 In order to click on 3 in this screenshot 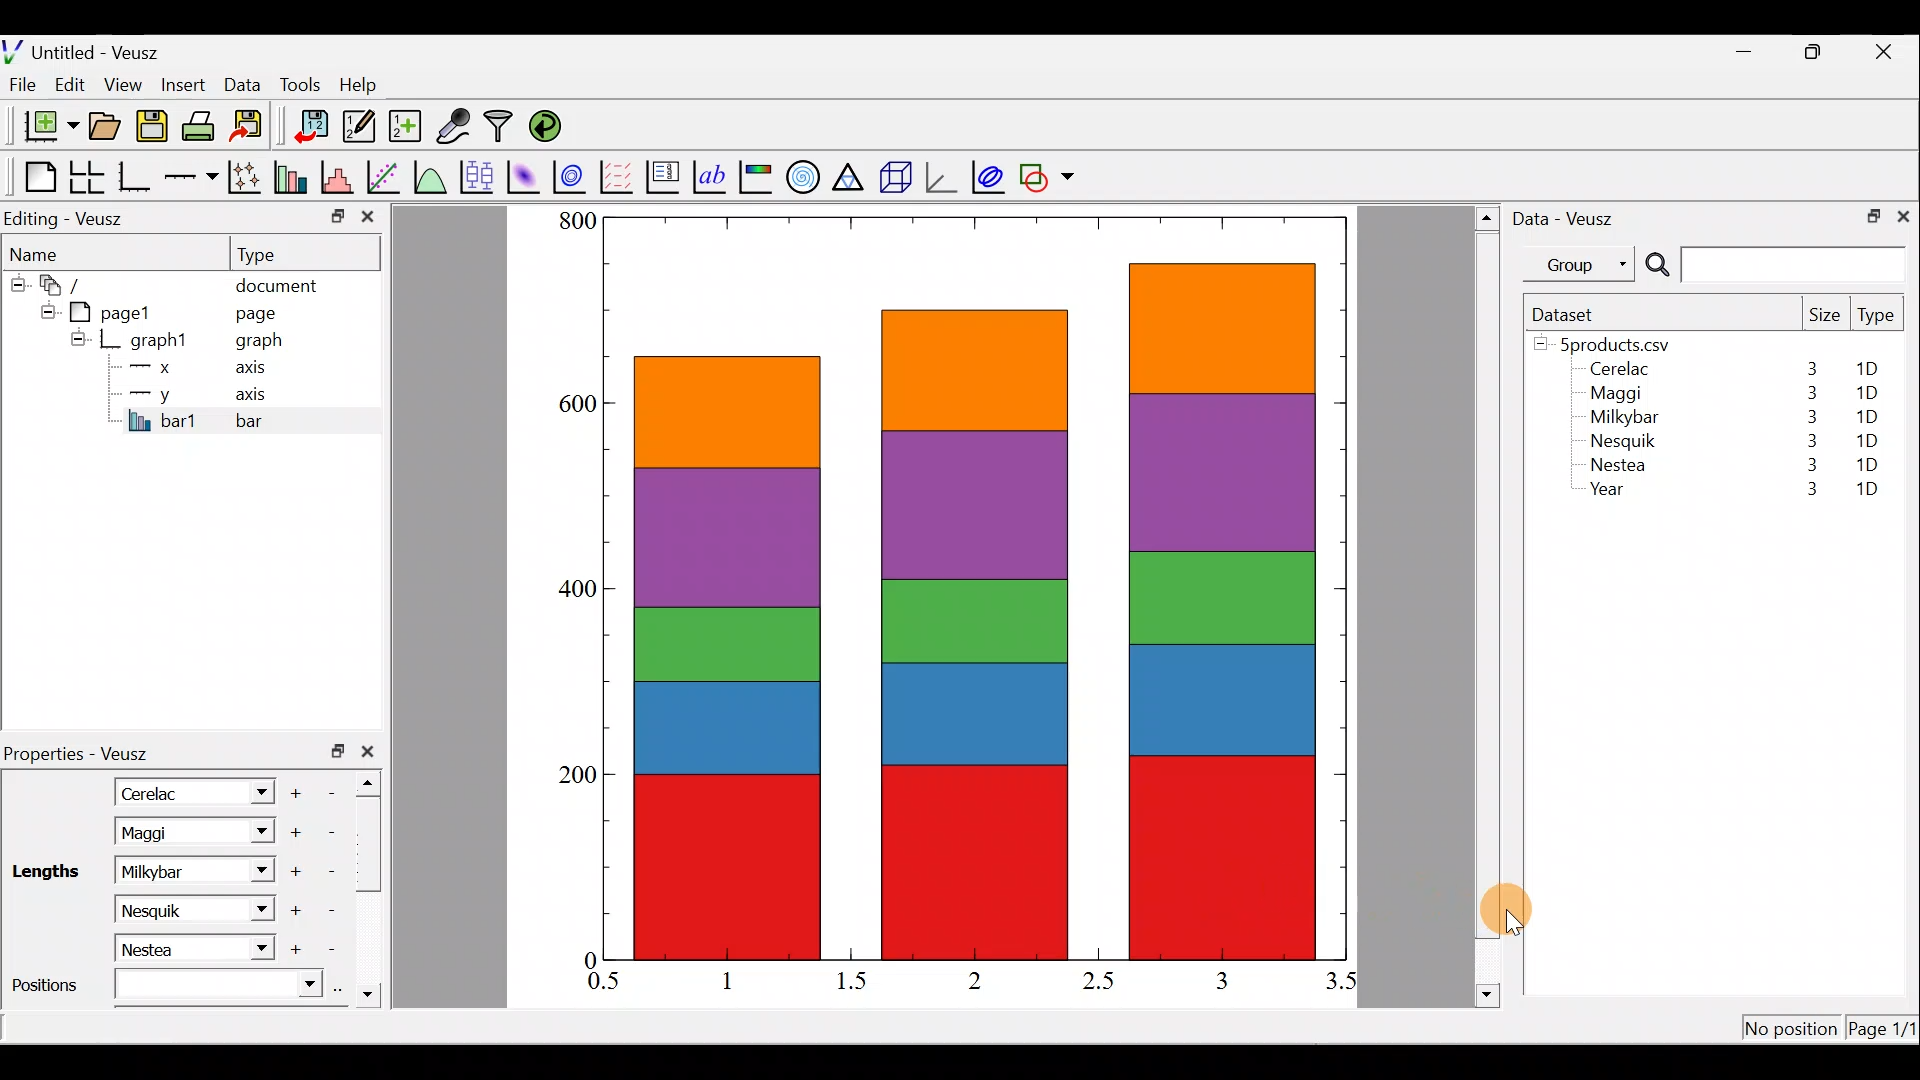, I will do `click(1808, 417)`.